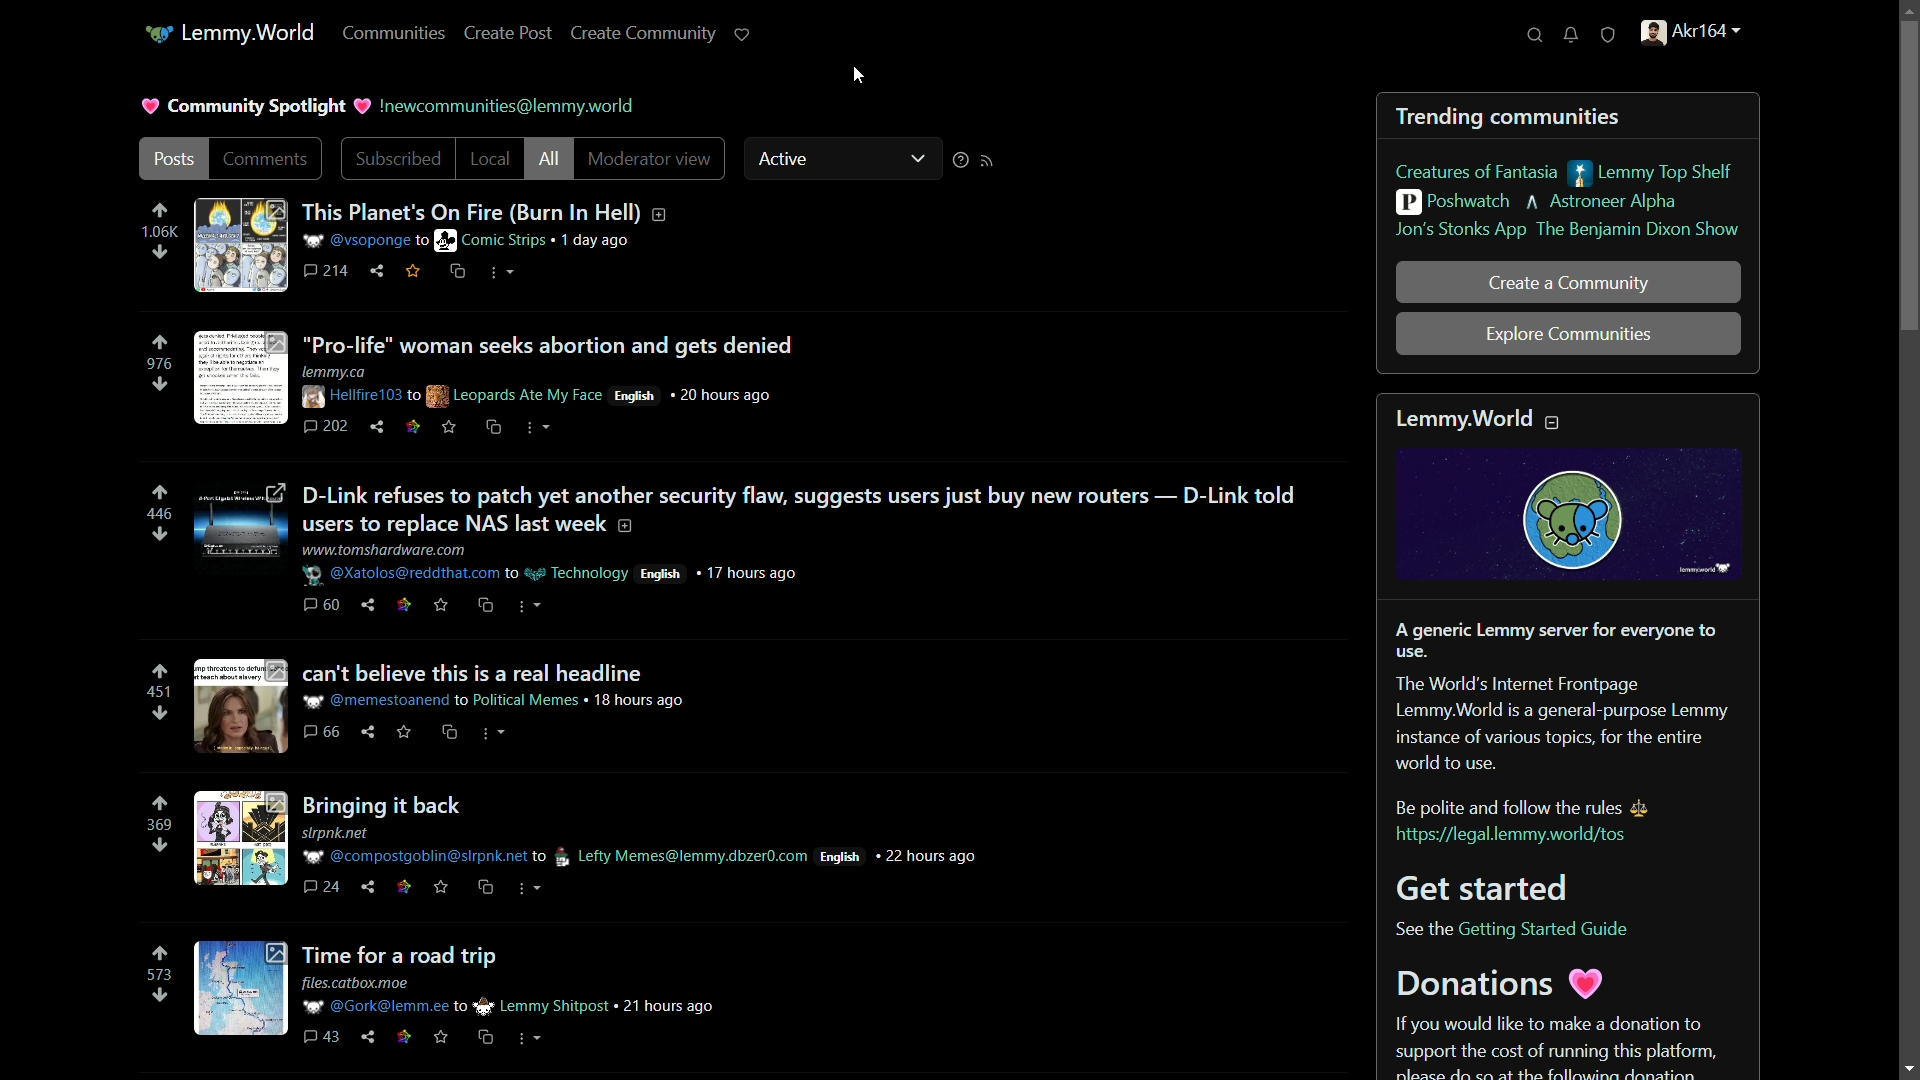 The width and height of the screenshot is (1920, 1080). Describe the element at coordinates (158, 997) in the screenshot. I see `downvote` at that location.